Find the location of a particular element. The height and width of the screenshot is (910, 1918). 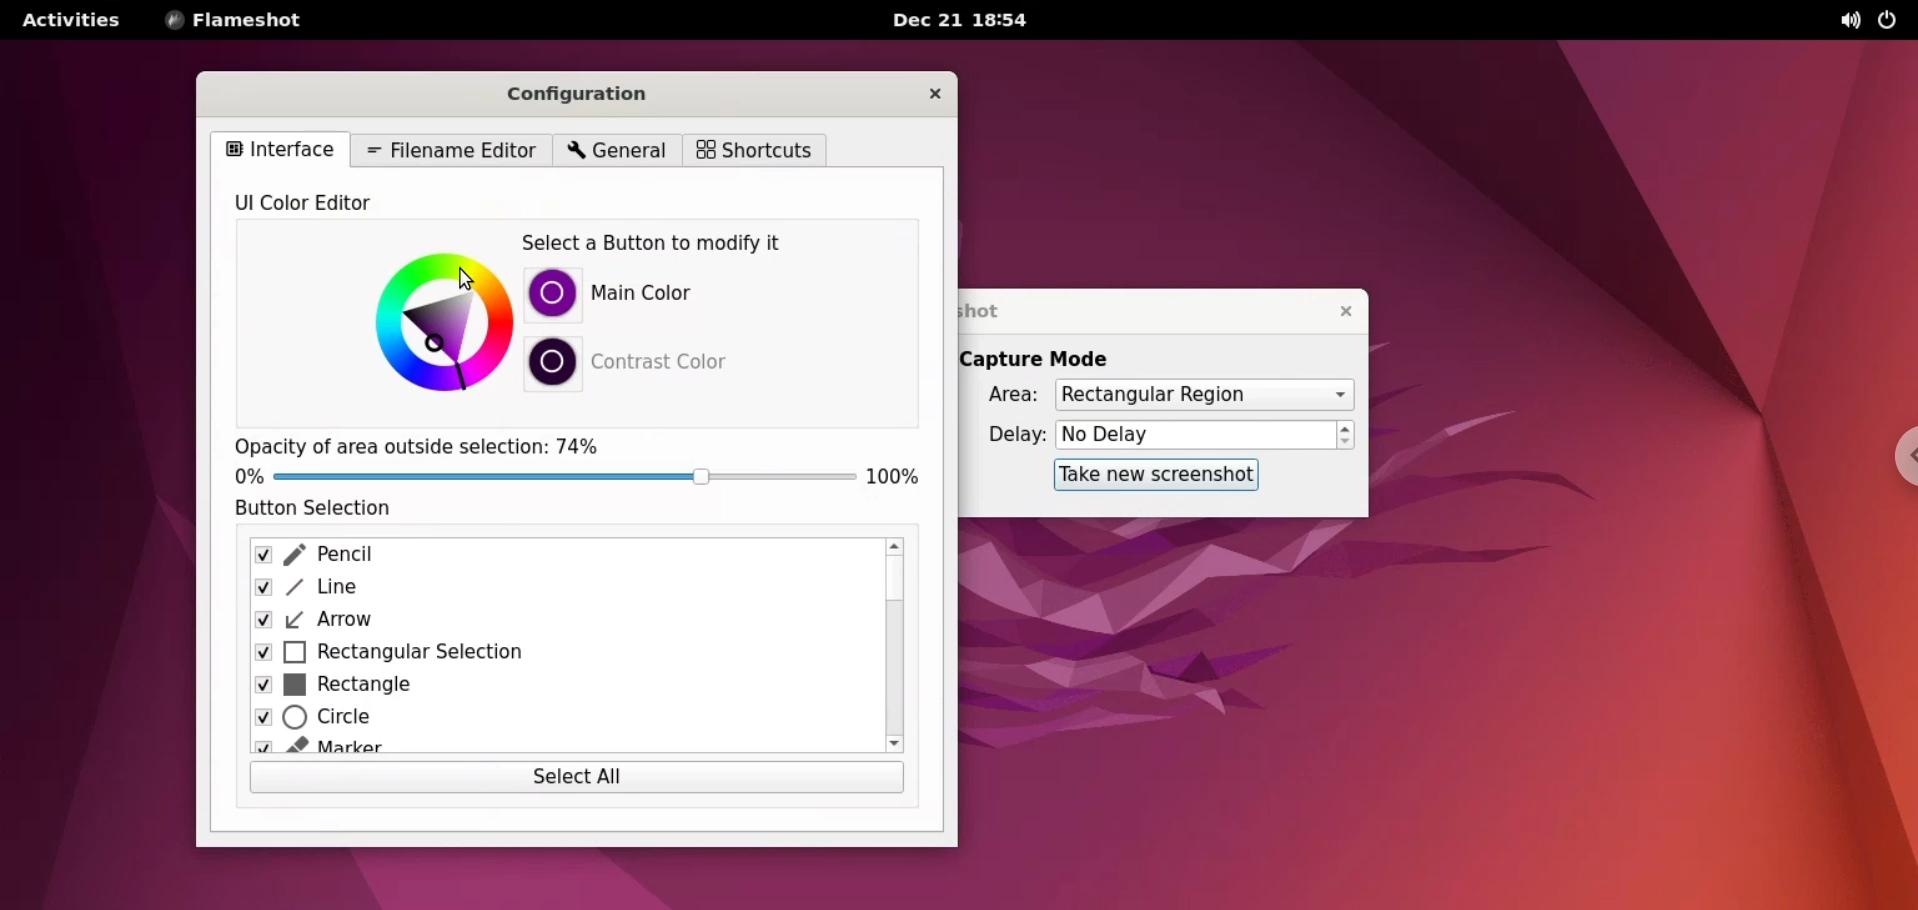

shortcuts is located at coordinates (755, 151).